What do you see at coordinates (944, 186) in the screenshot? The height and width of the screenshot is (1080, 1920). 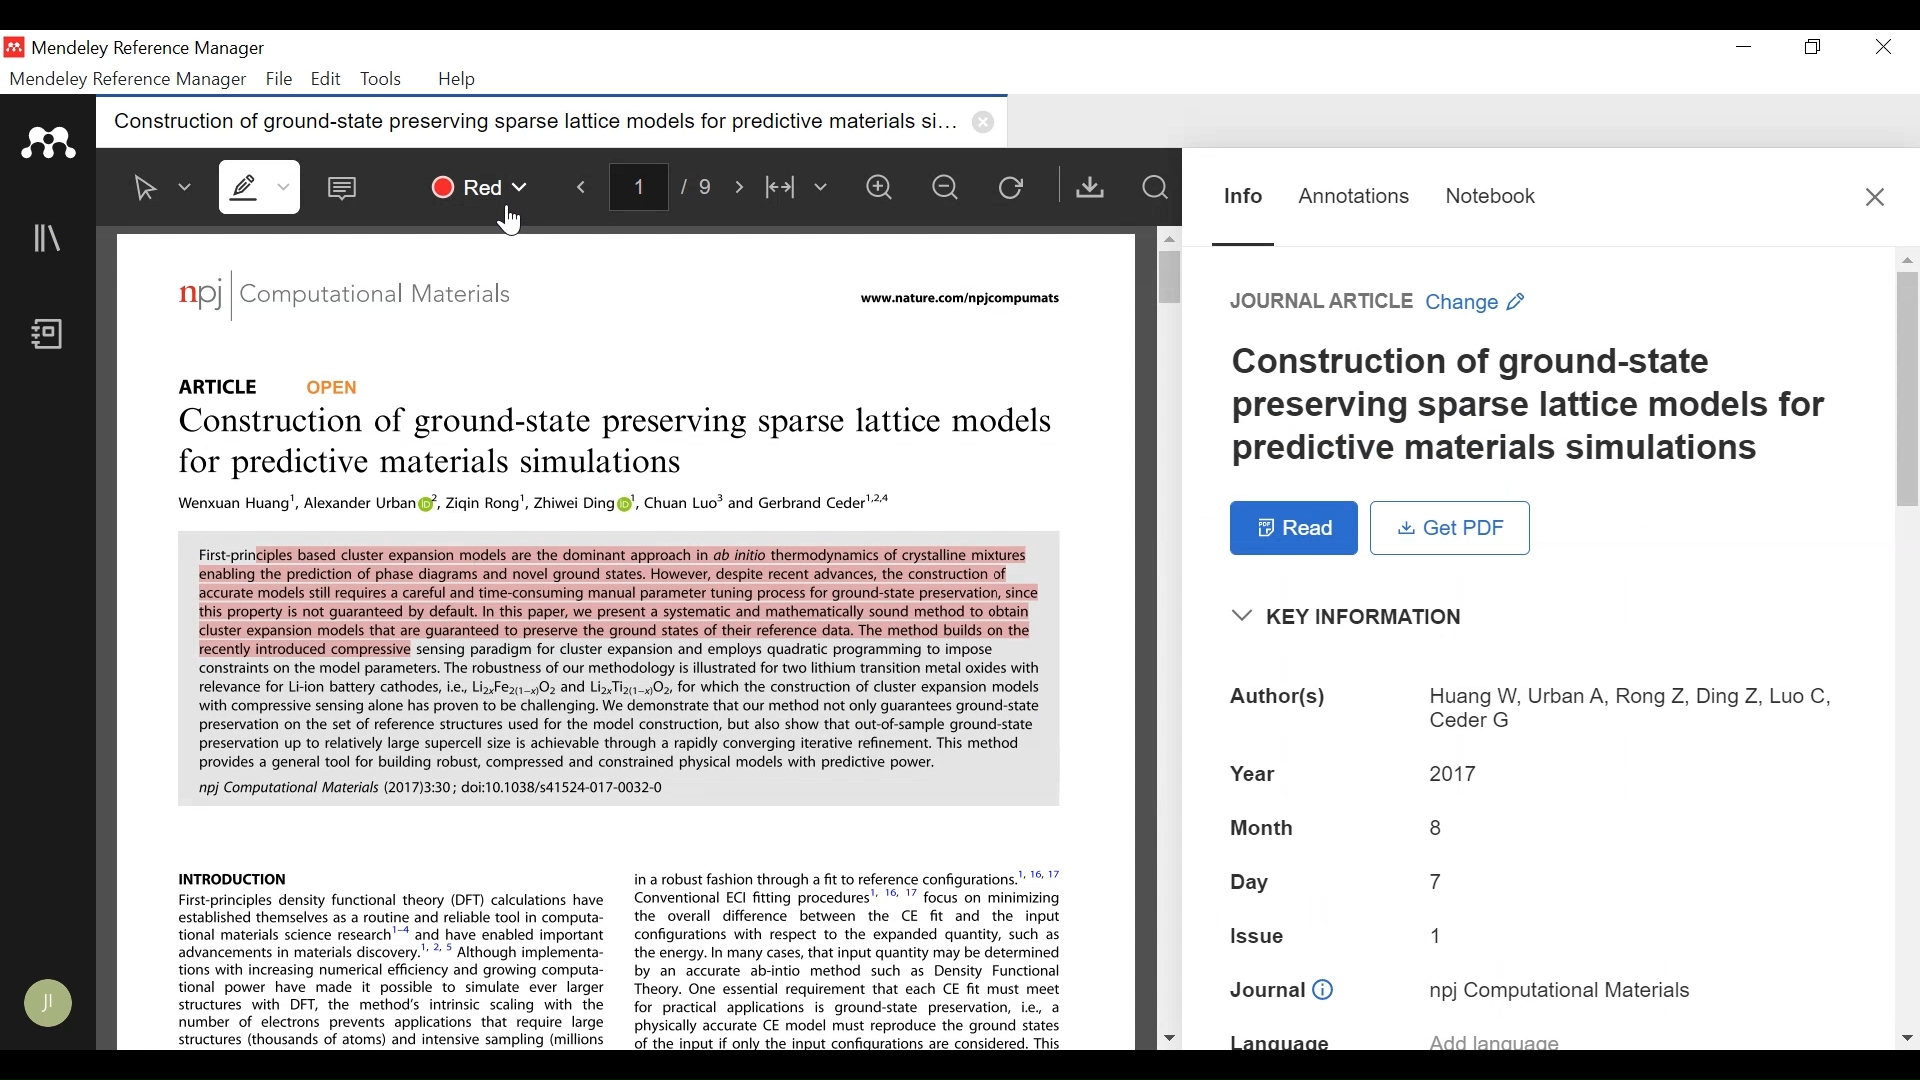 I see `Zoom out` at bounding box center [944, 186].